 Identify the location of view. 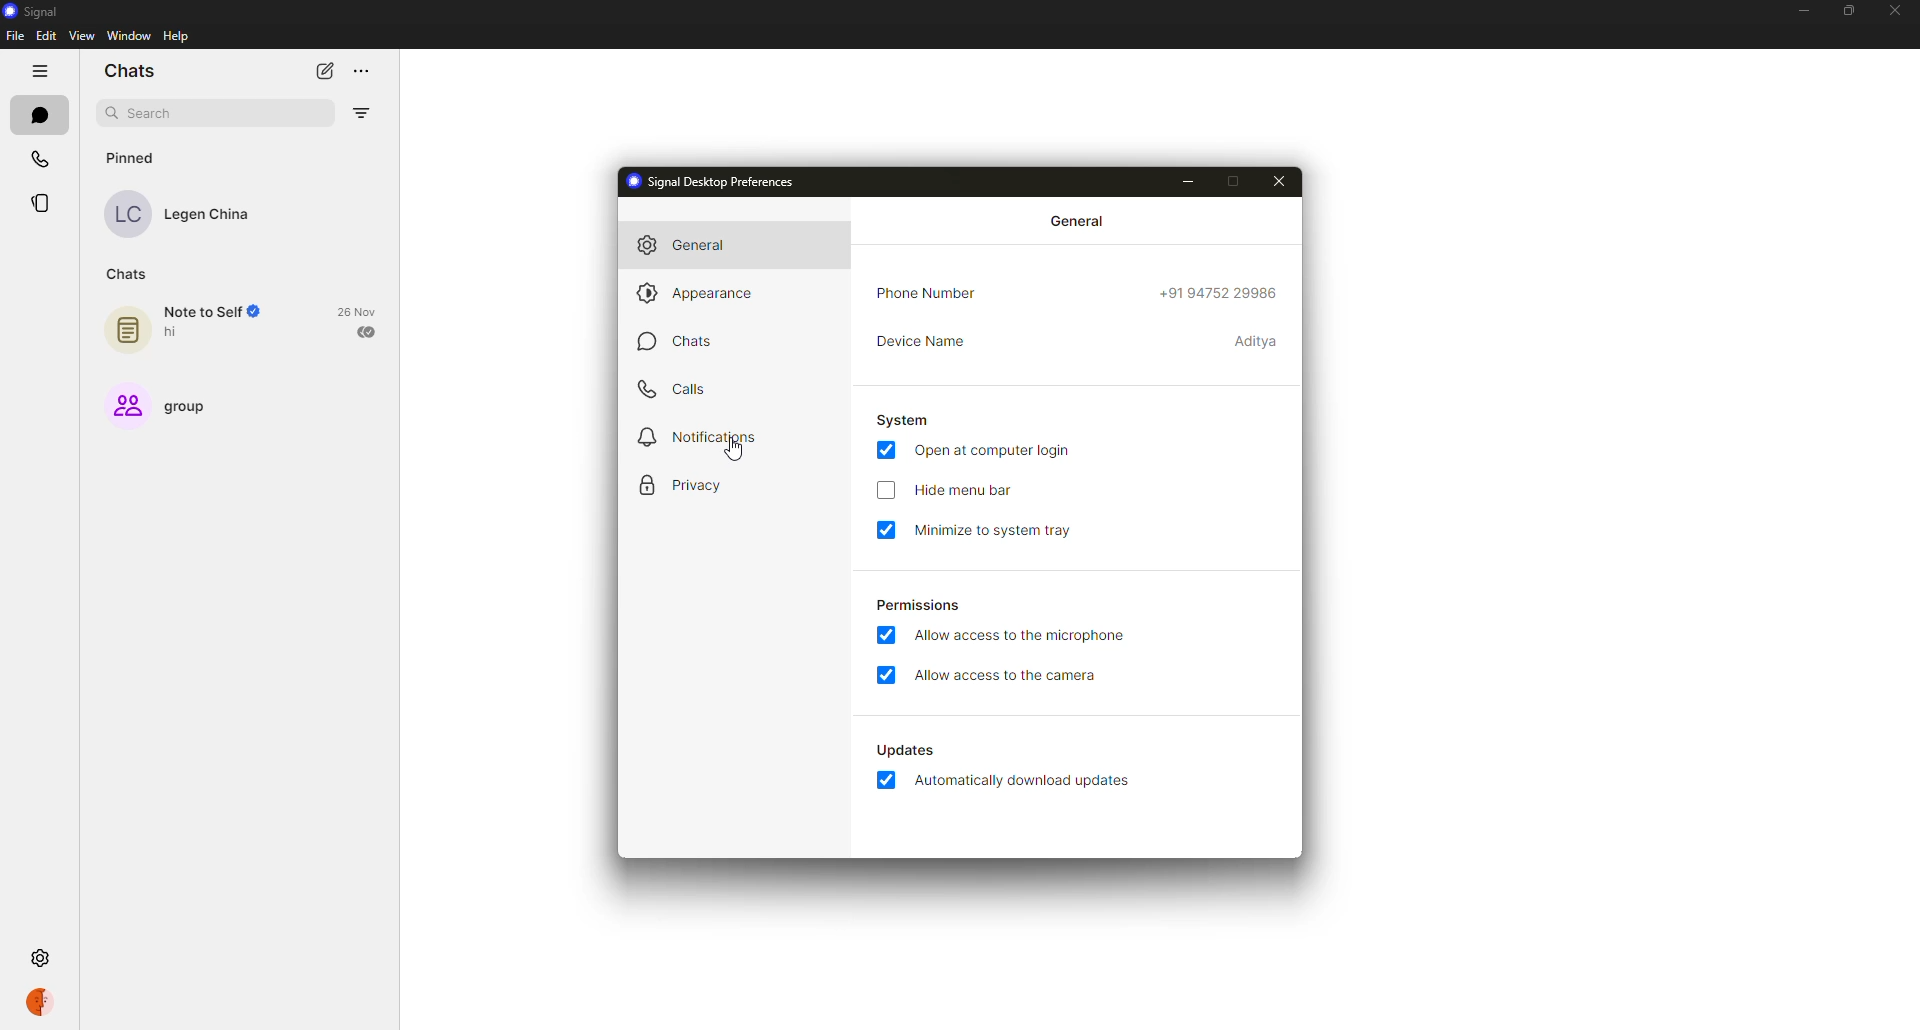
(82, 37).